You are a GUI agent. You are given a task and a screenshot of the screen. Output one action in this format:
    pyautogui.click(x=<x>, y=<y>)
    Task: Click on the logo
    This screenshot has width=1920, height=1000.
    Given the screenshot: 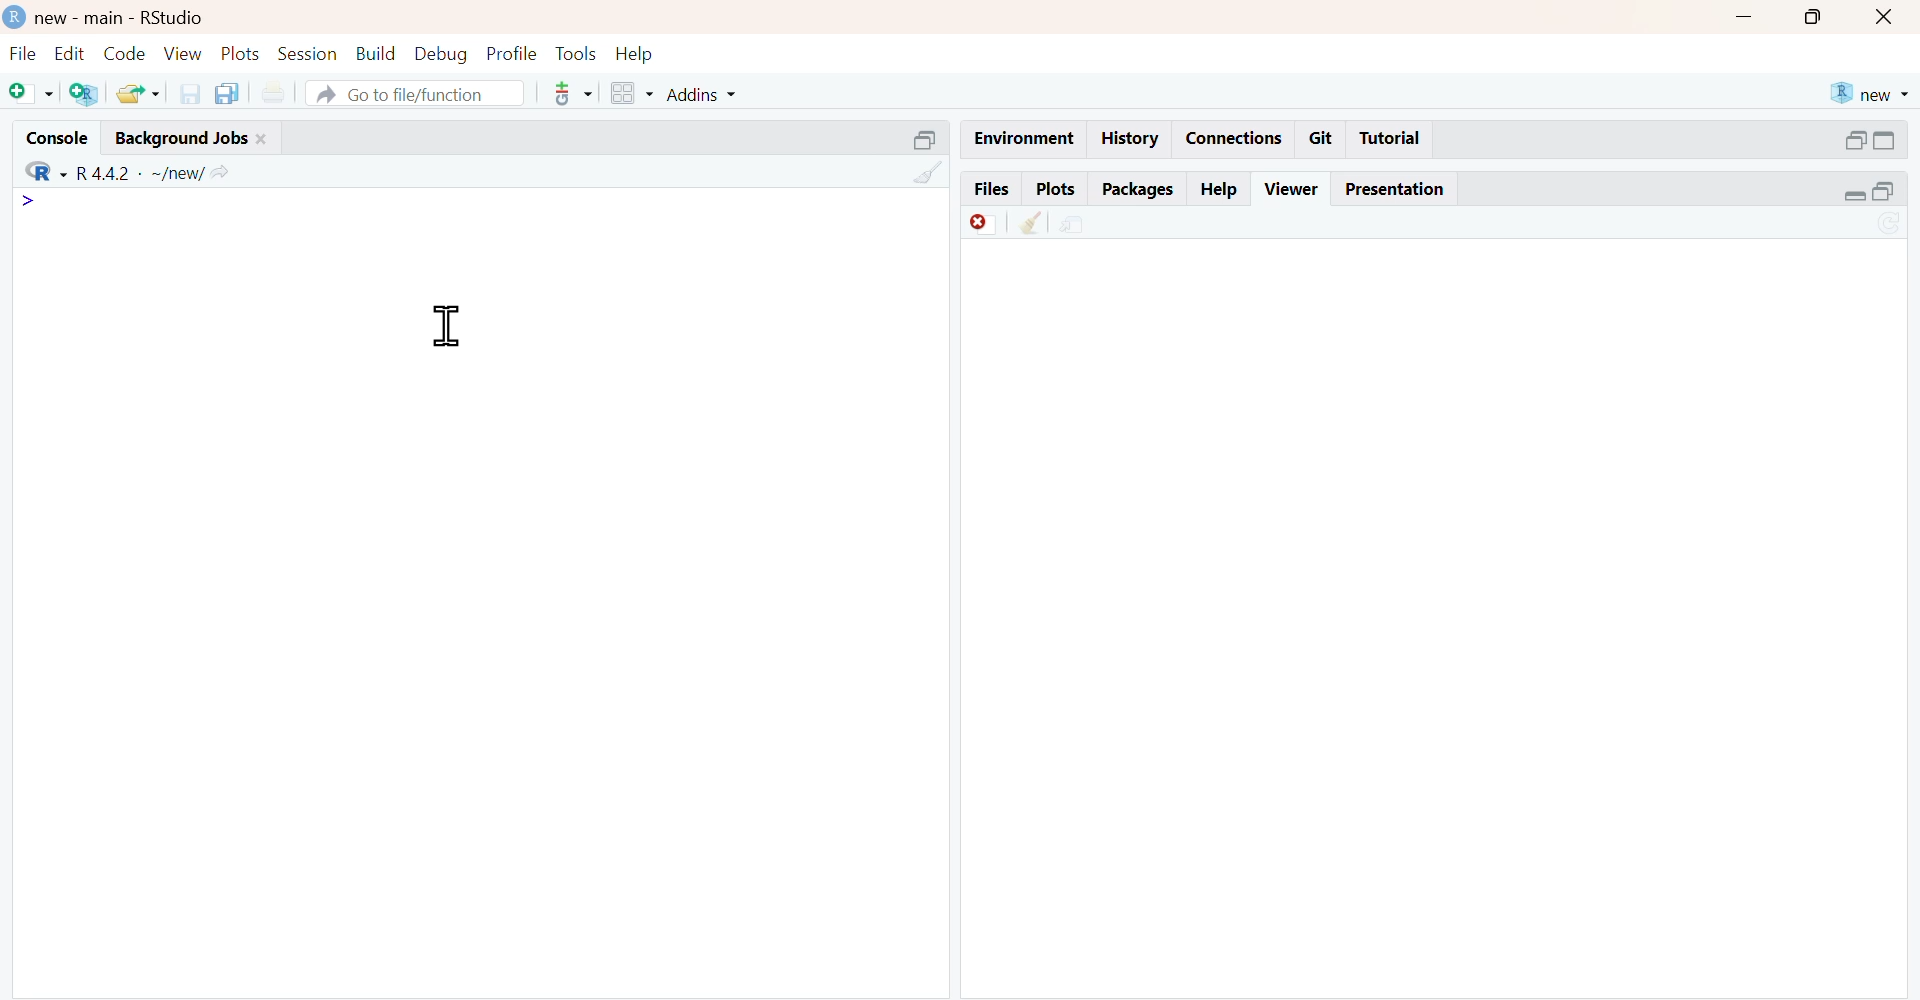 What is the action you would take?
    pyautogui.click(x=17, y=16)
    